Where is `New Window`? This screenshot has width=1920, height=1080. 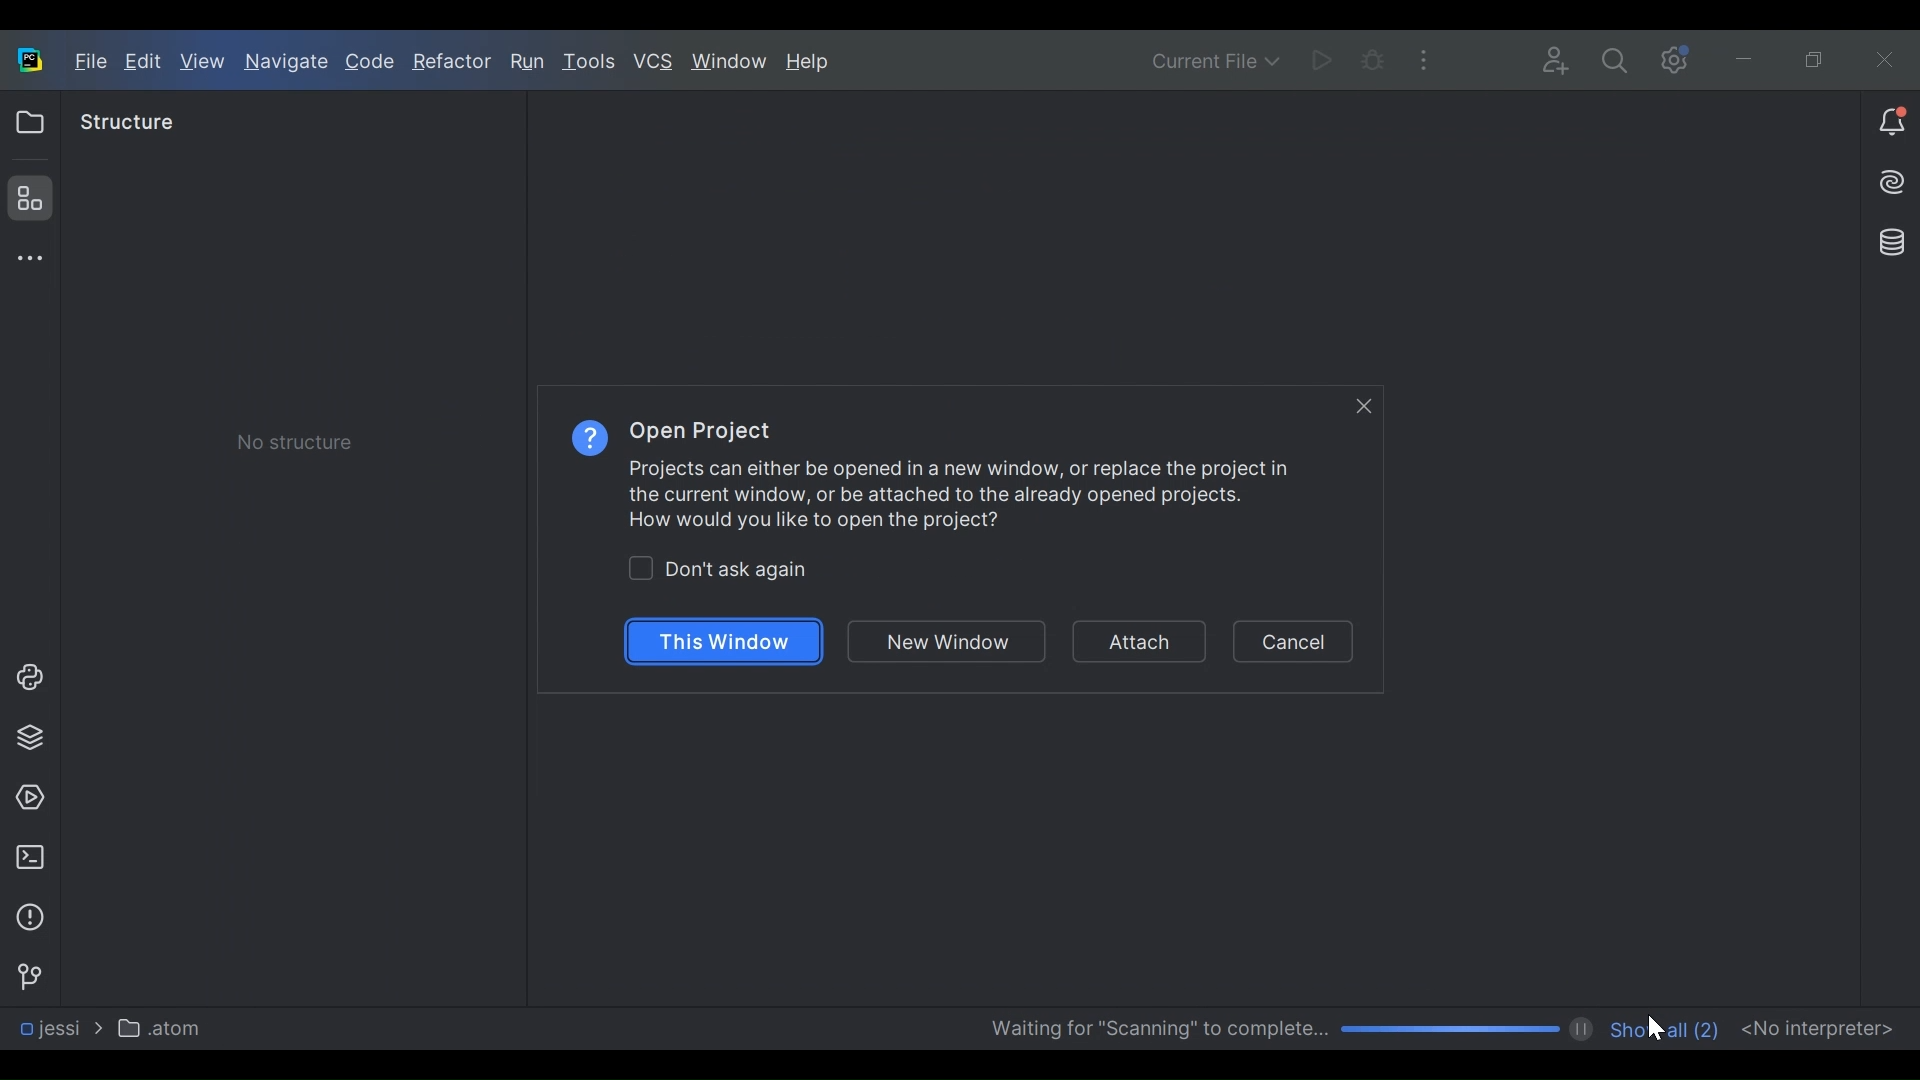
New Window is located at coordinates (959, 644).